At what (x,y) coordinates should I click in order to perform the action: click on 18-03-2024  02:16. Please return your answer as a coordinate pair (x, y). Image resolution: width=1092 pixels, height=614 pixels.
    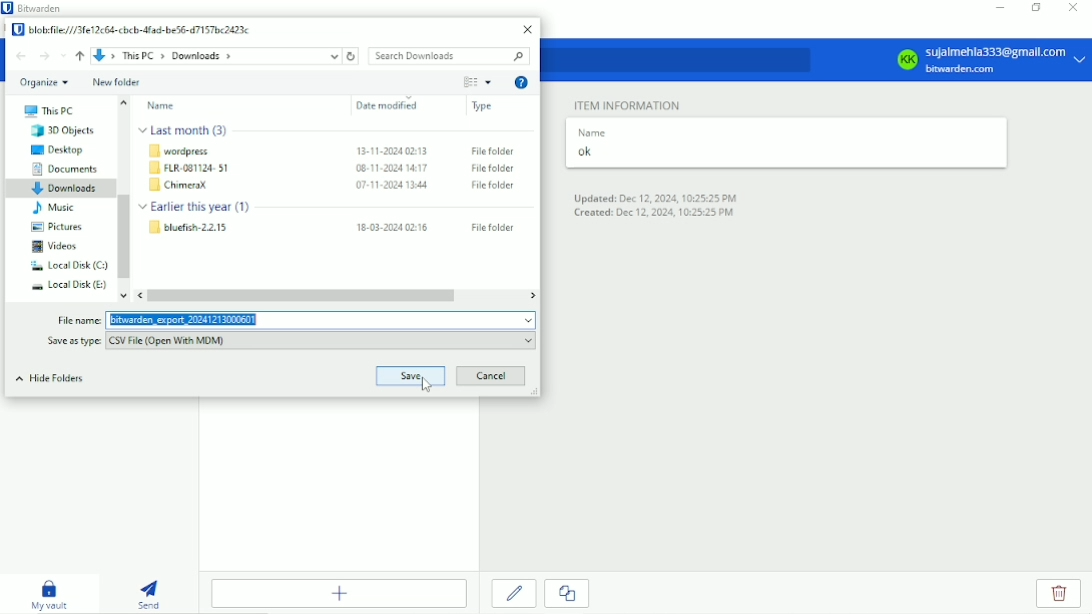
    Looking at the image, I should click on (391, 227).